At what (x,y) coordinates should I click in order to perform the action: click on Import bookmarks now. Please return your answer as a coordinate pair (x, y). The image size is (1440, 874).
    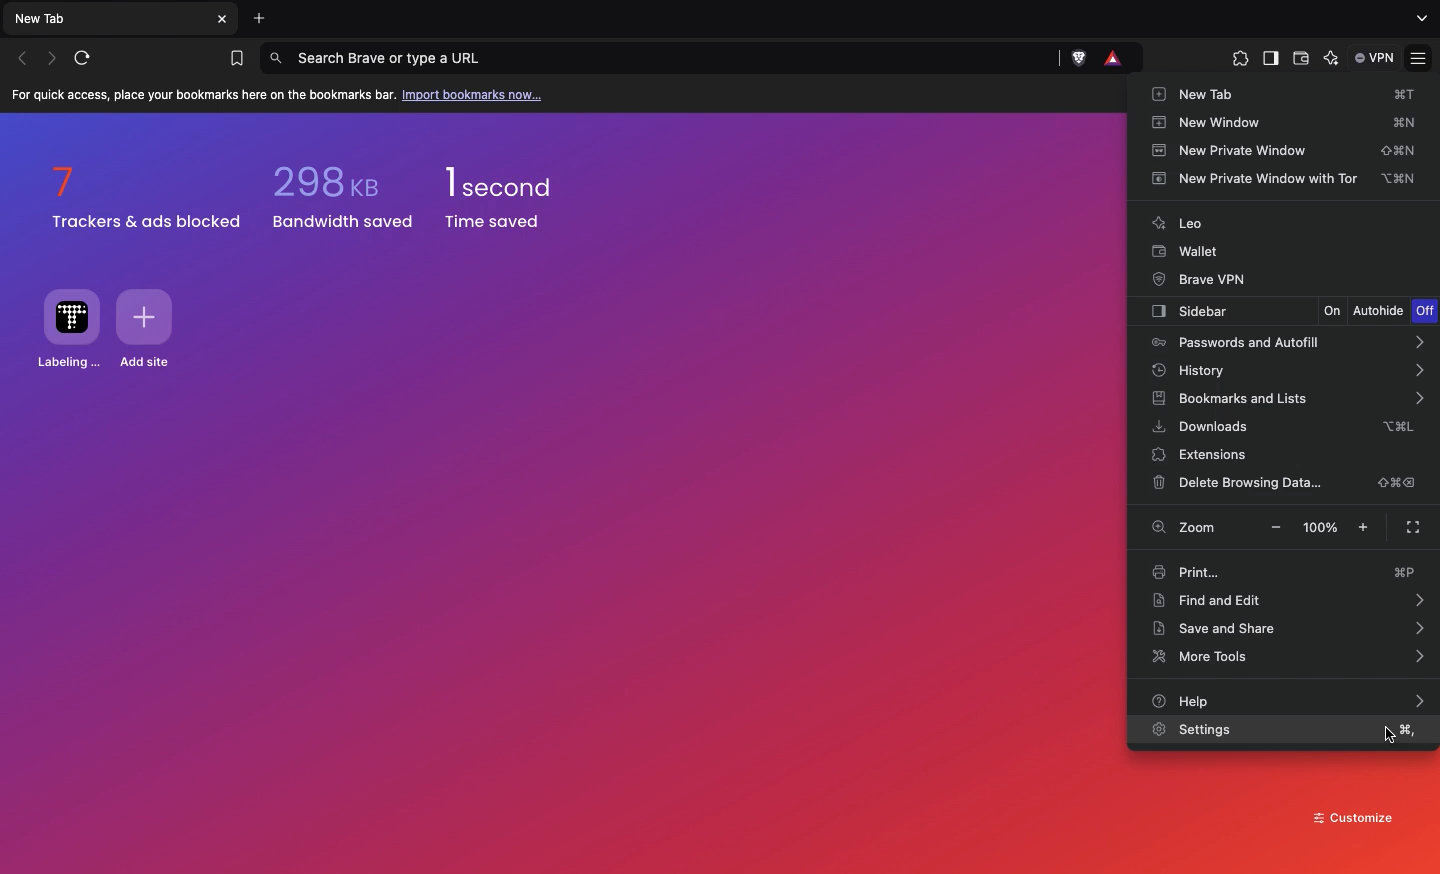
    Looking at the image, I should click on (474, 96).